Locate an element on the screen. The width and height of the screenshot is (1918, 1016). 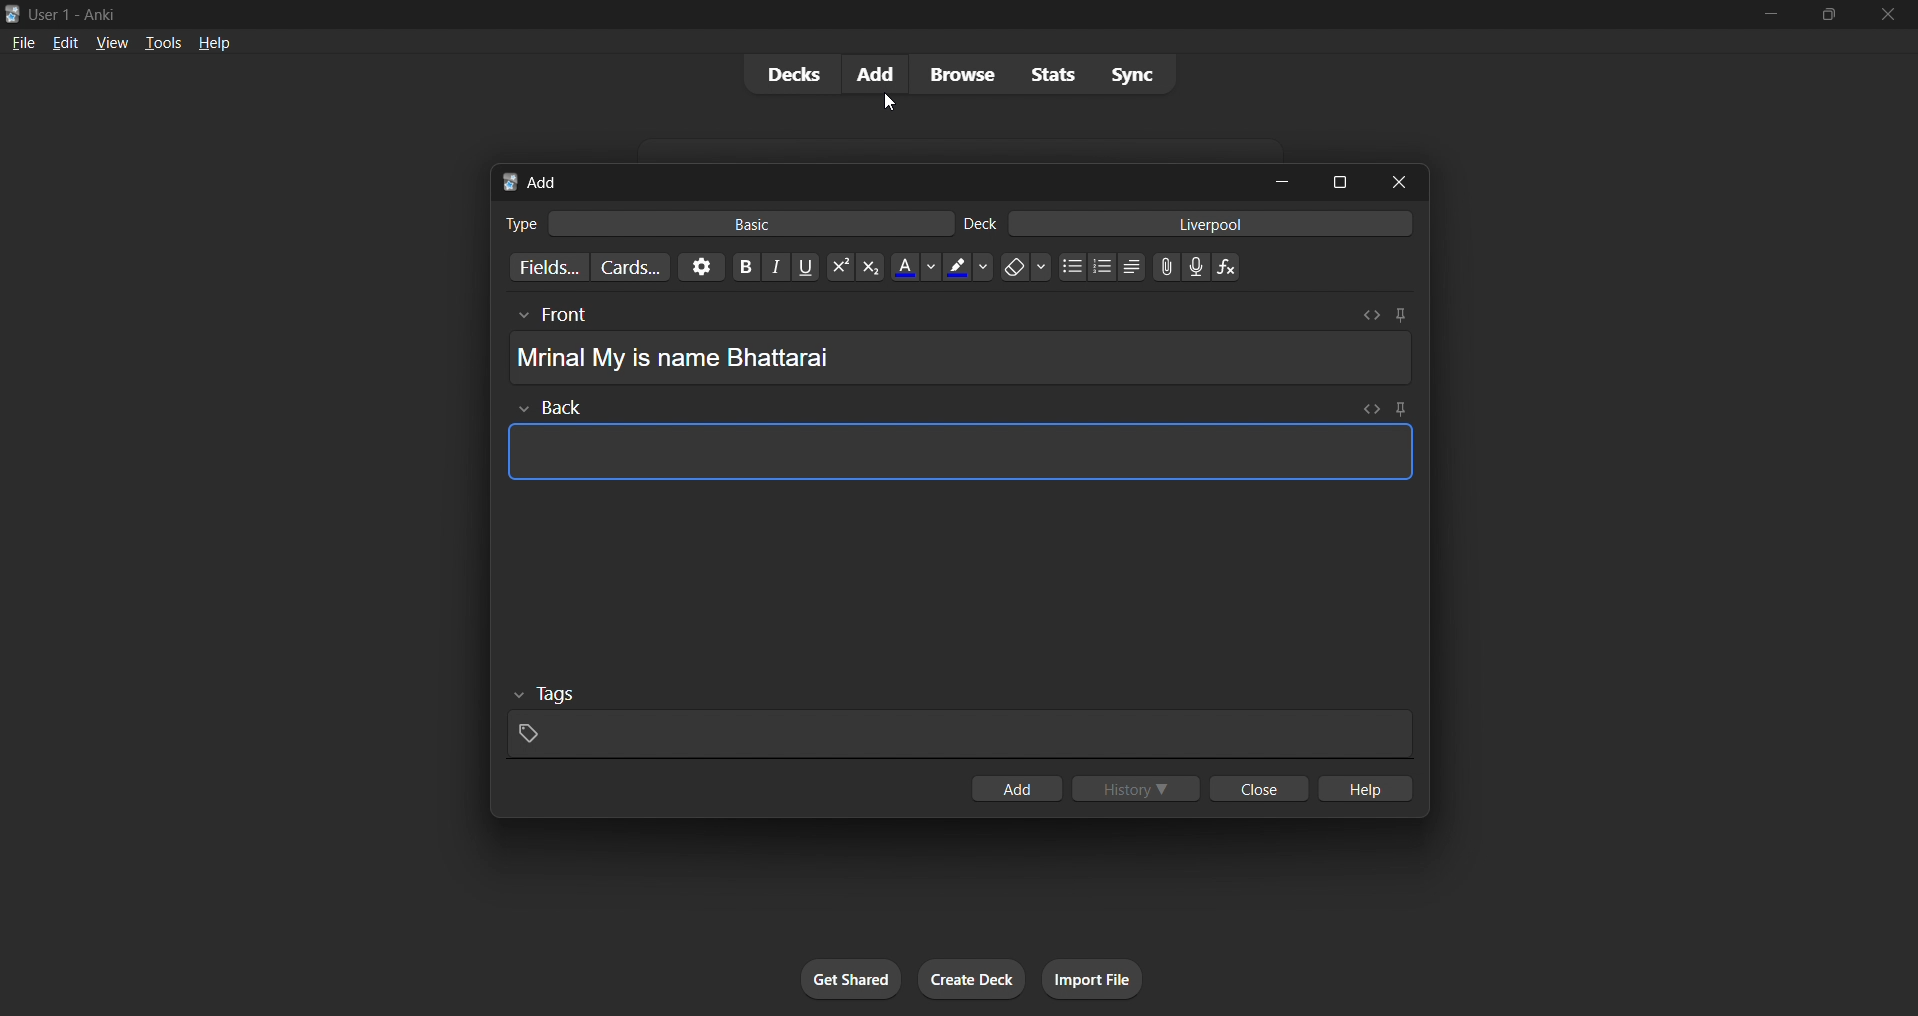
options is located at coordinates (699, 266).